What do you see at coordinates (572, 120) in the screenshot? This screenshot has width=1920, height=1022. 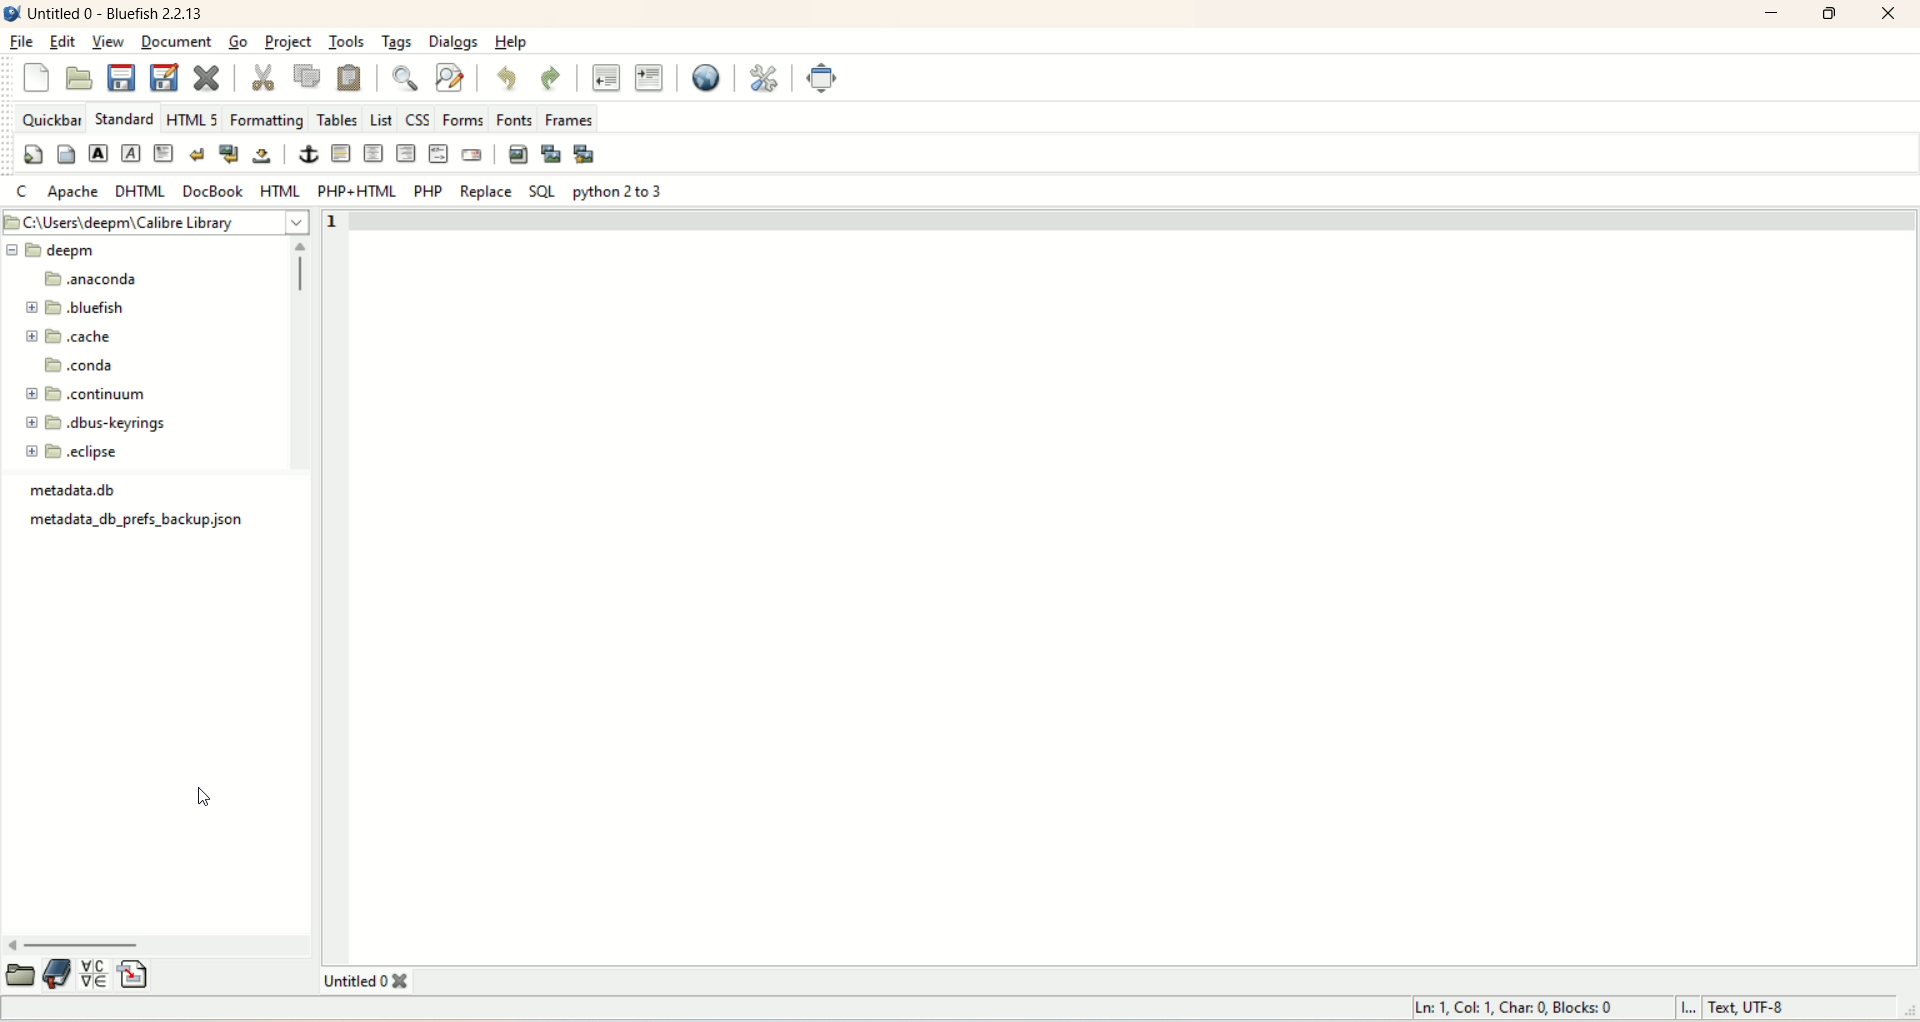 I see `frames` at bounding box center [572, 120].